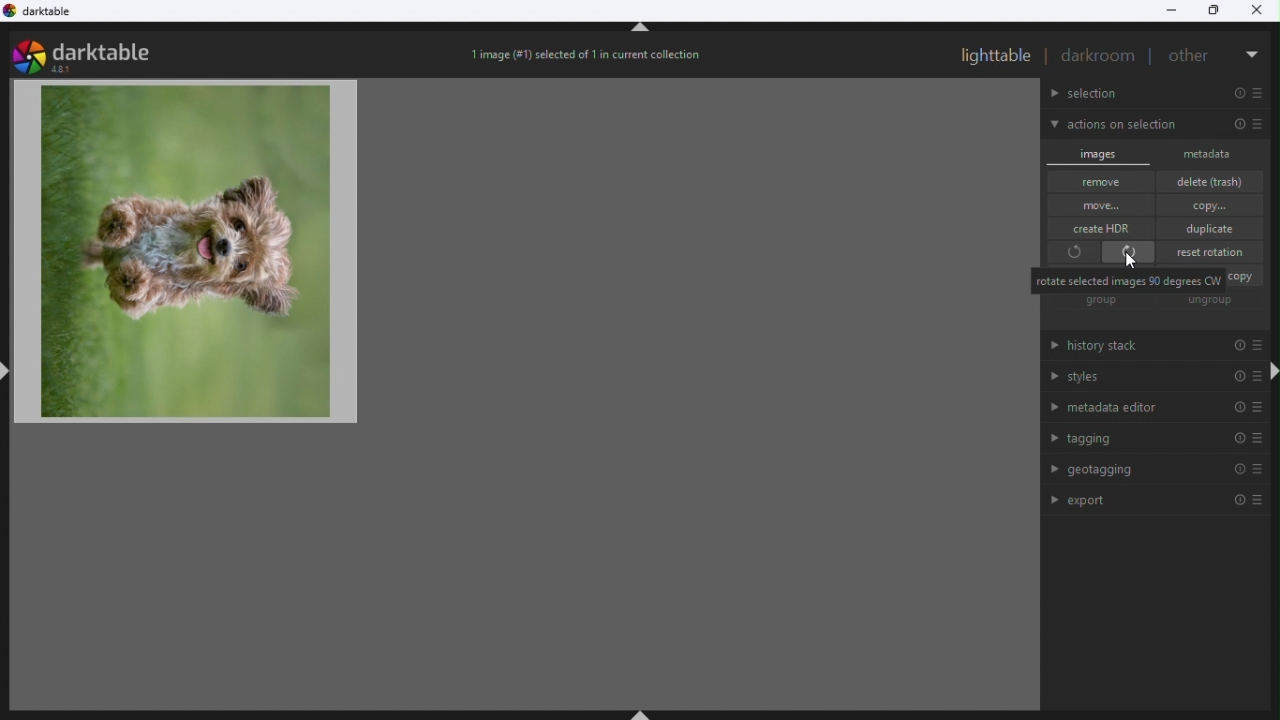 This screenshot has width=1280, height=720. Describe the element at coordinates (1216, 181) in the screenshot. I see `delete` at that location.